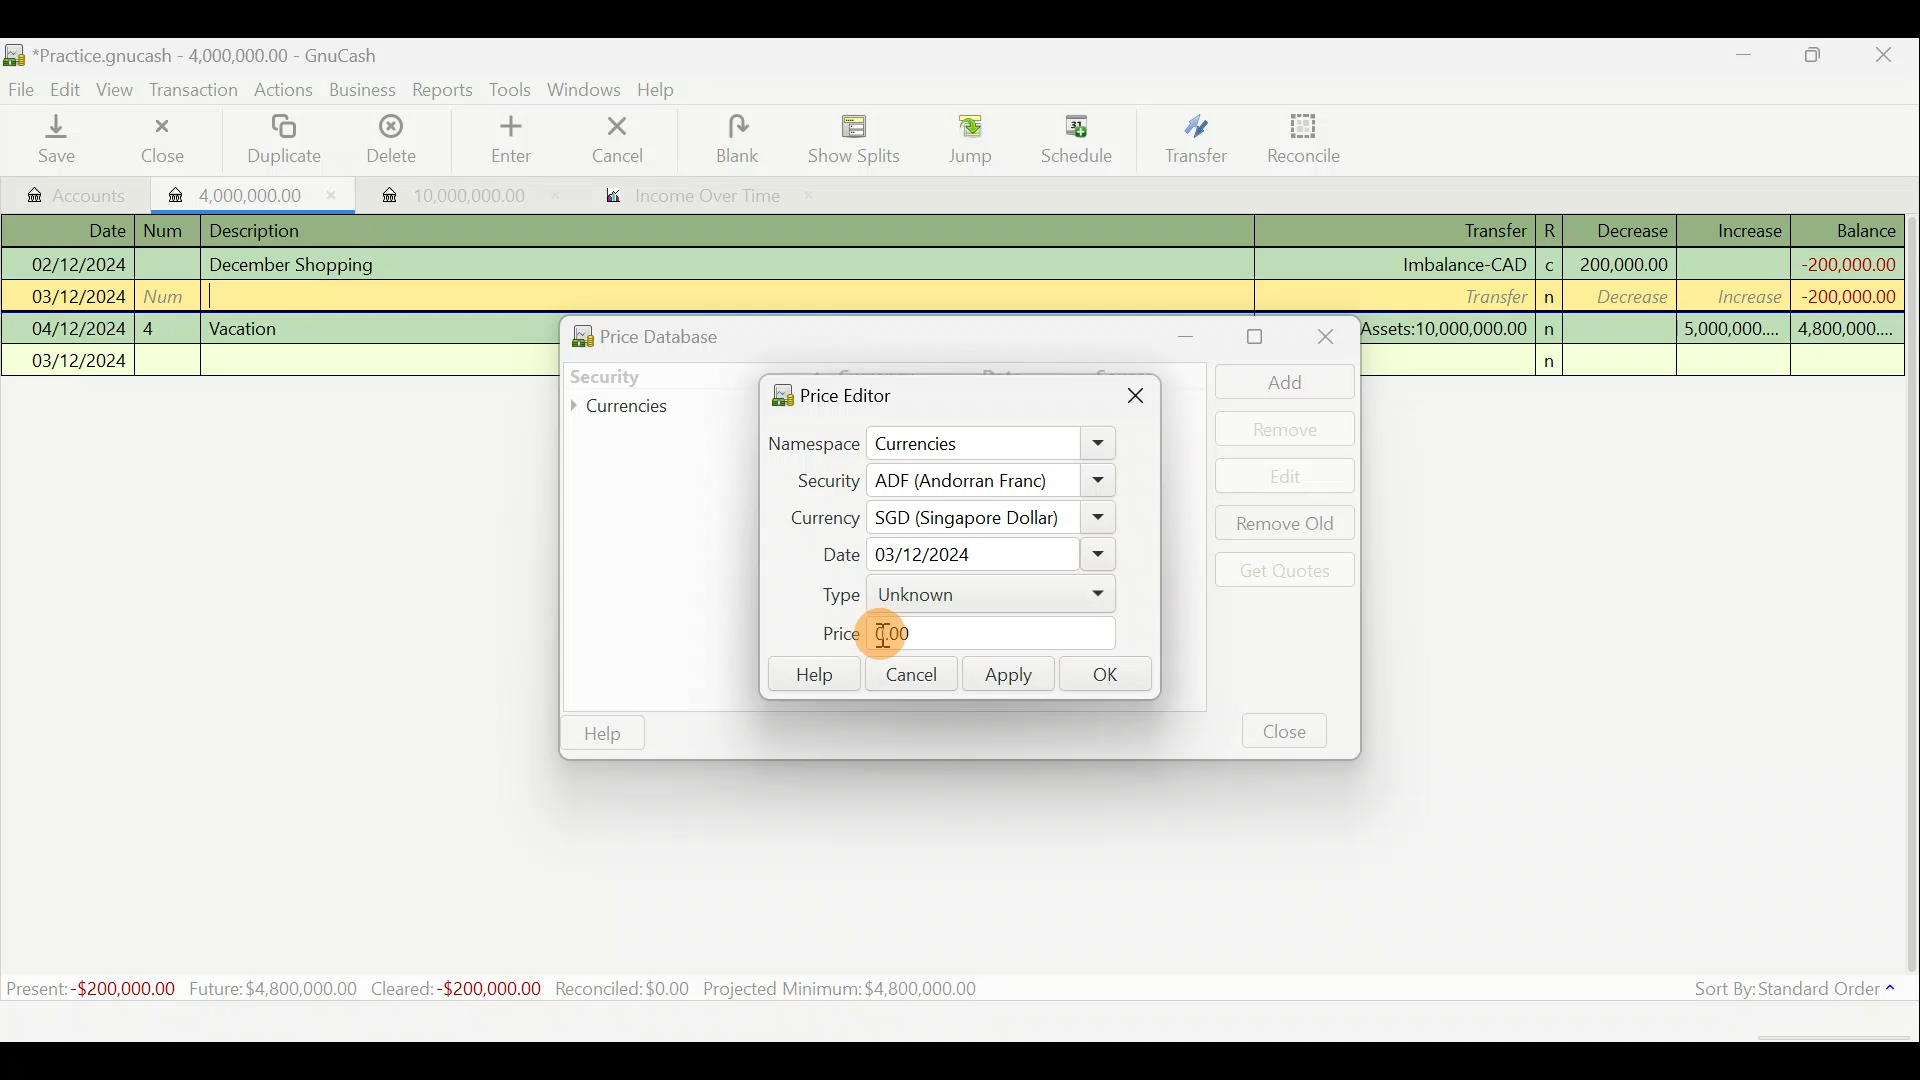 This screenshot has width=1920, height=1080. I want to click on Date, so click(959, 555).